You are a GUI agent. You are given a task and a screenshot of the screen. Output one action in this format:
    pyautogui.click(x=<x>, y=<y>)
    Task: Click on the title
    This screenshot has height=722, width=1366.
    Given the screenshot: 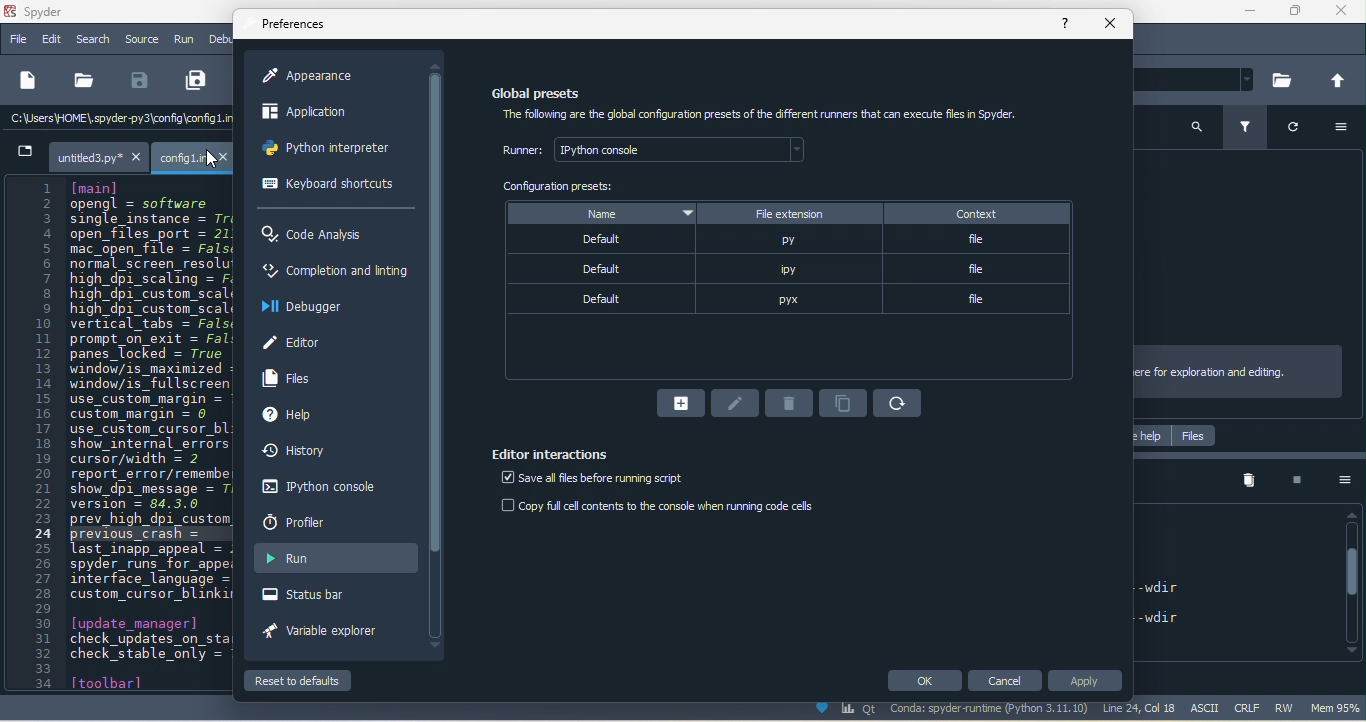 What is the action you would take?
    pyautogui.click(x=47, y=13)
    